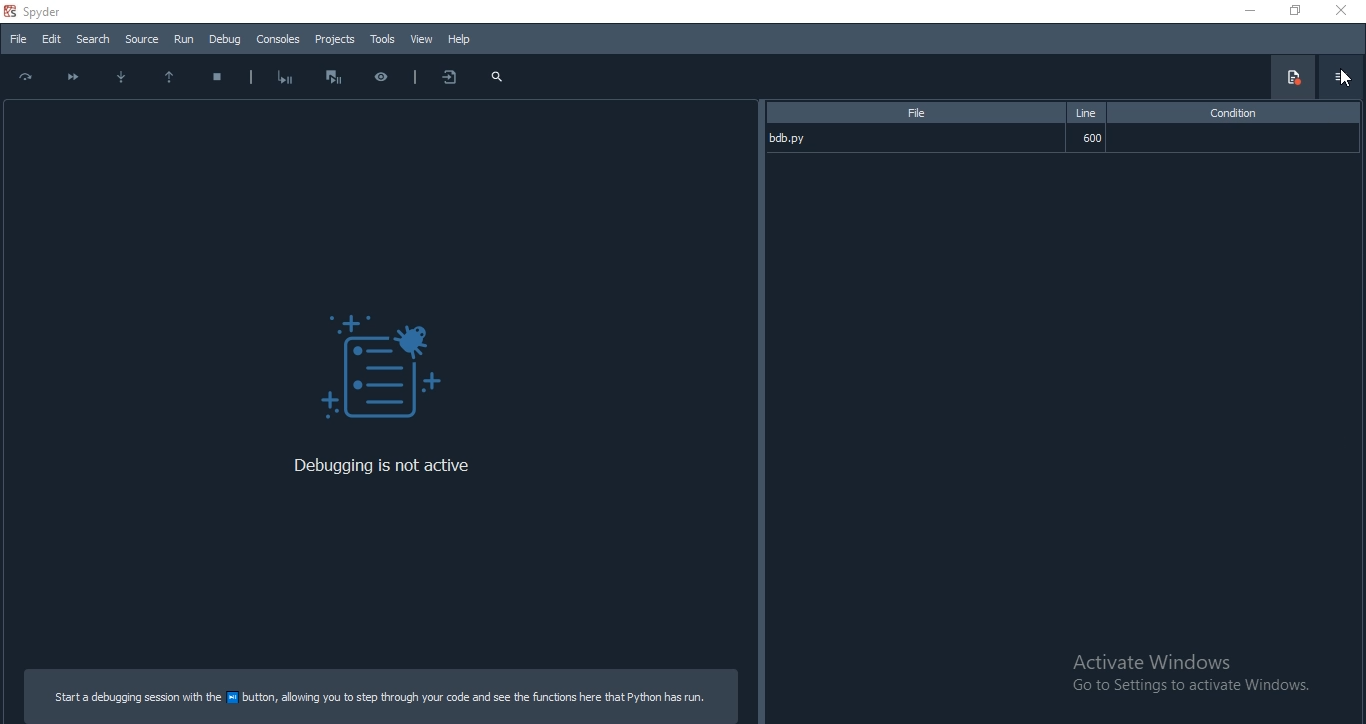 The image size is (1366, 724). What do you see at coordinates (141, 38) in the screenshot?
I see `Source` at bounding box center [141, 38].